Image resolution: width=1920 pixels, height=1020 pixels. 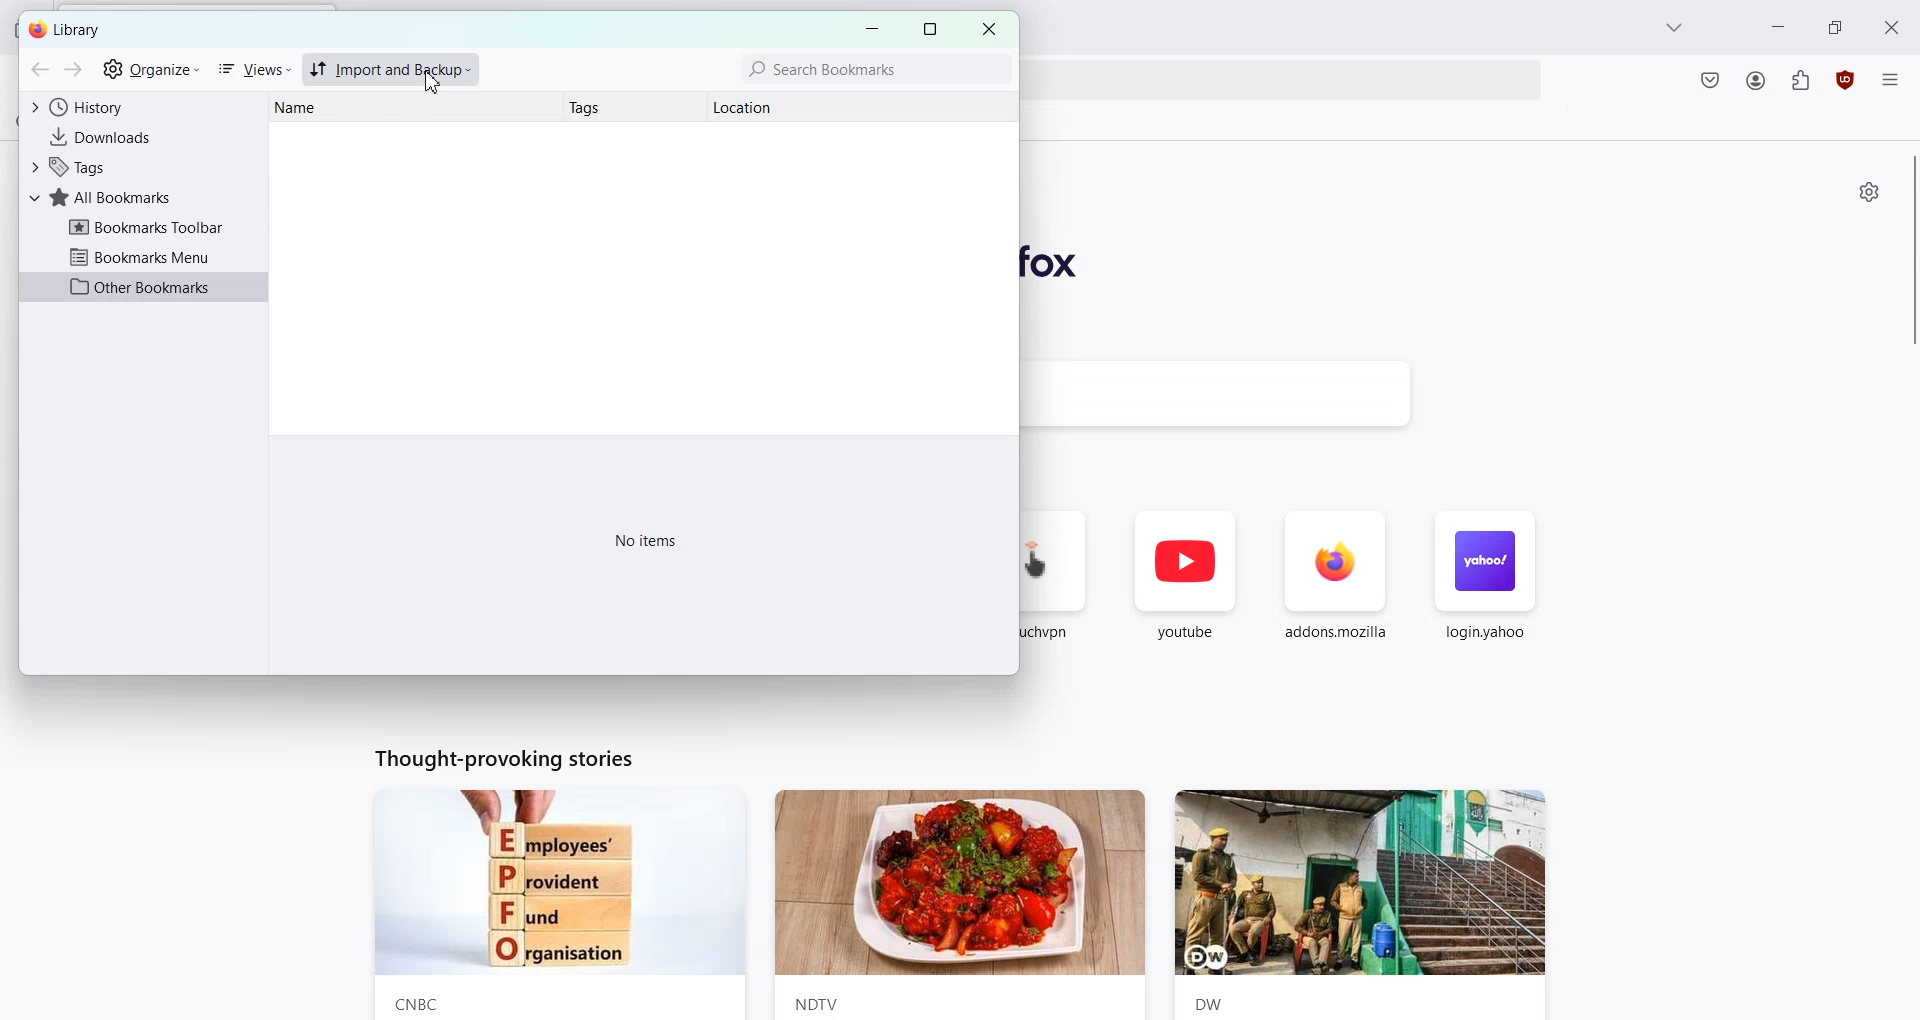 I want to click on login.yahoo, so click(x=1483, y=587).